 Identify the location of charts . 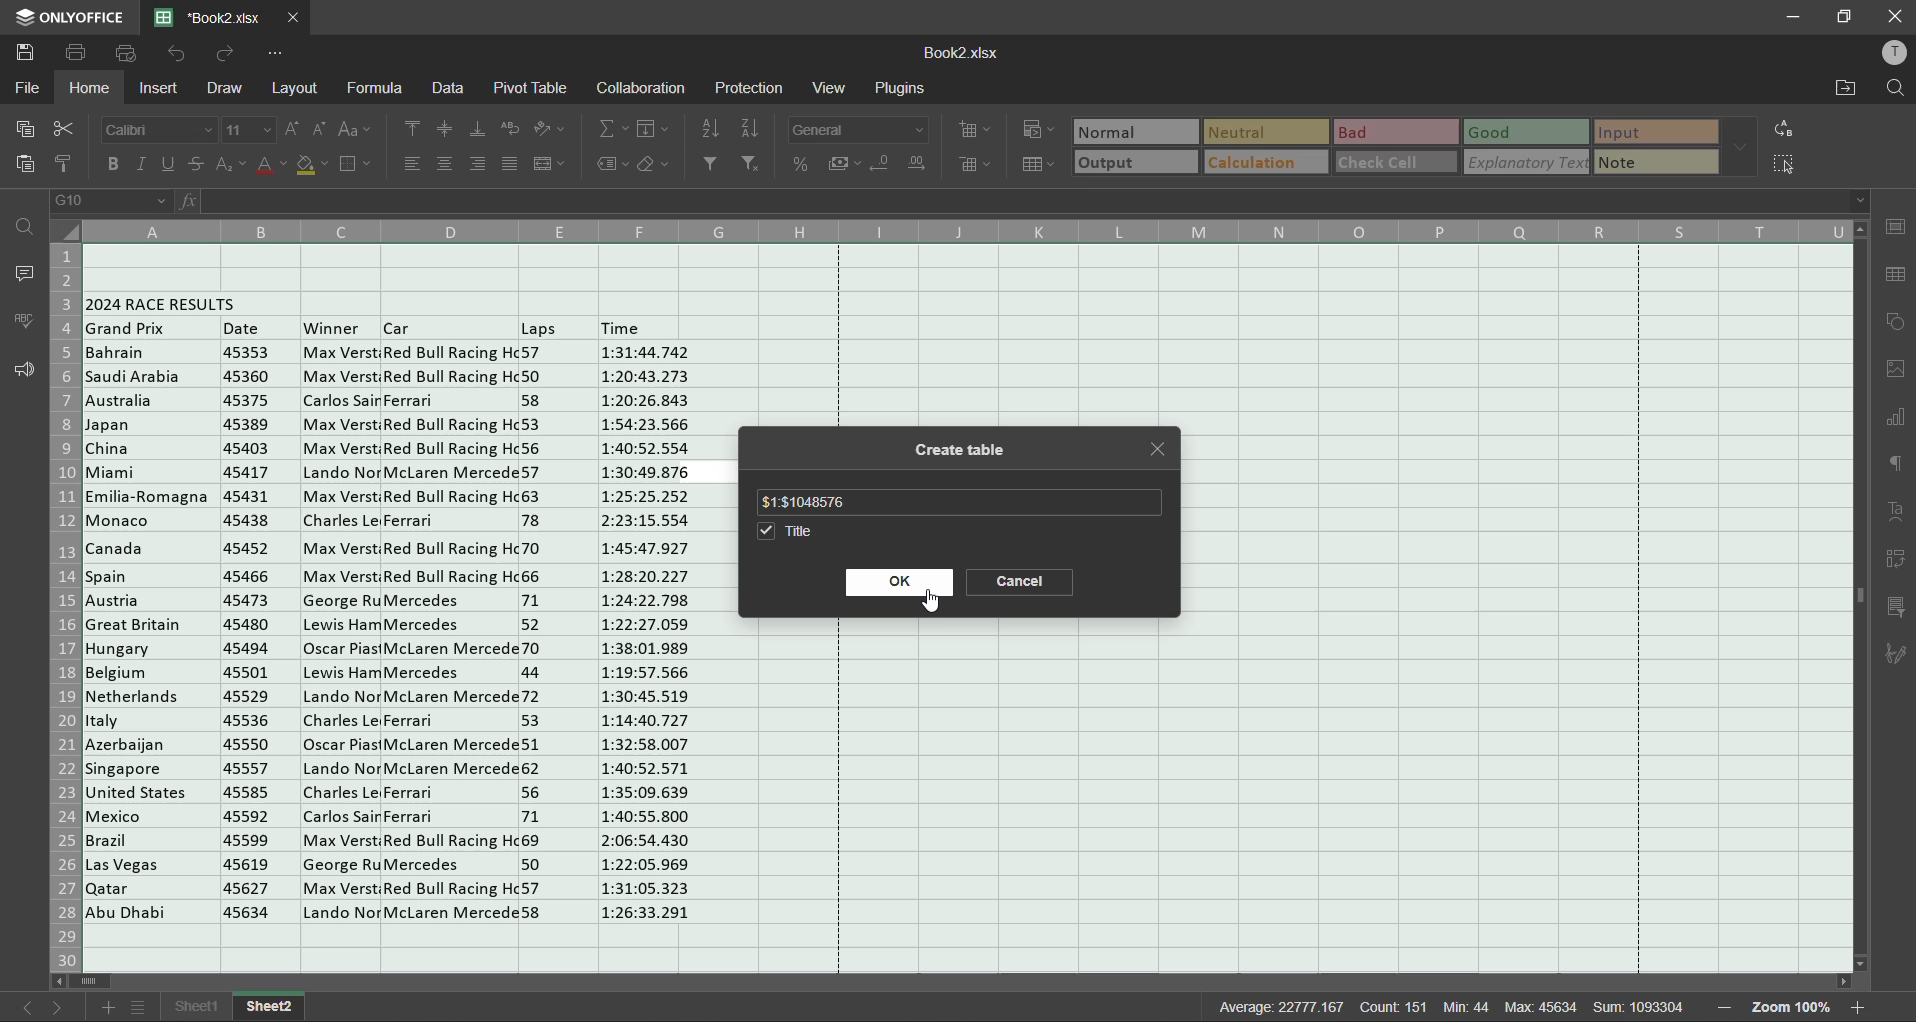
(1896, 418).